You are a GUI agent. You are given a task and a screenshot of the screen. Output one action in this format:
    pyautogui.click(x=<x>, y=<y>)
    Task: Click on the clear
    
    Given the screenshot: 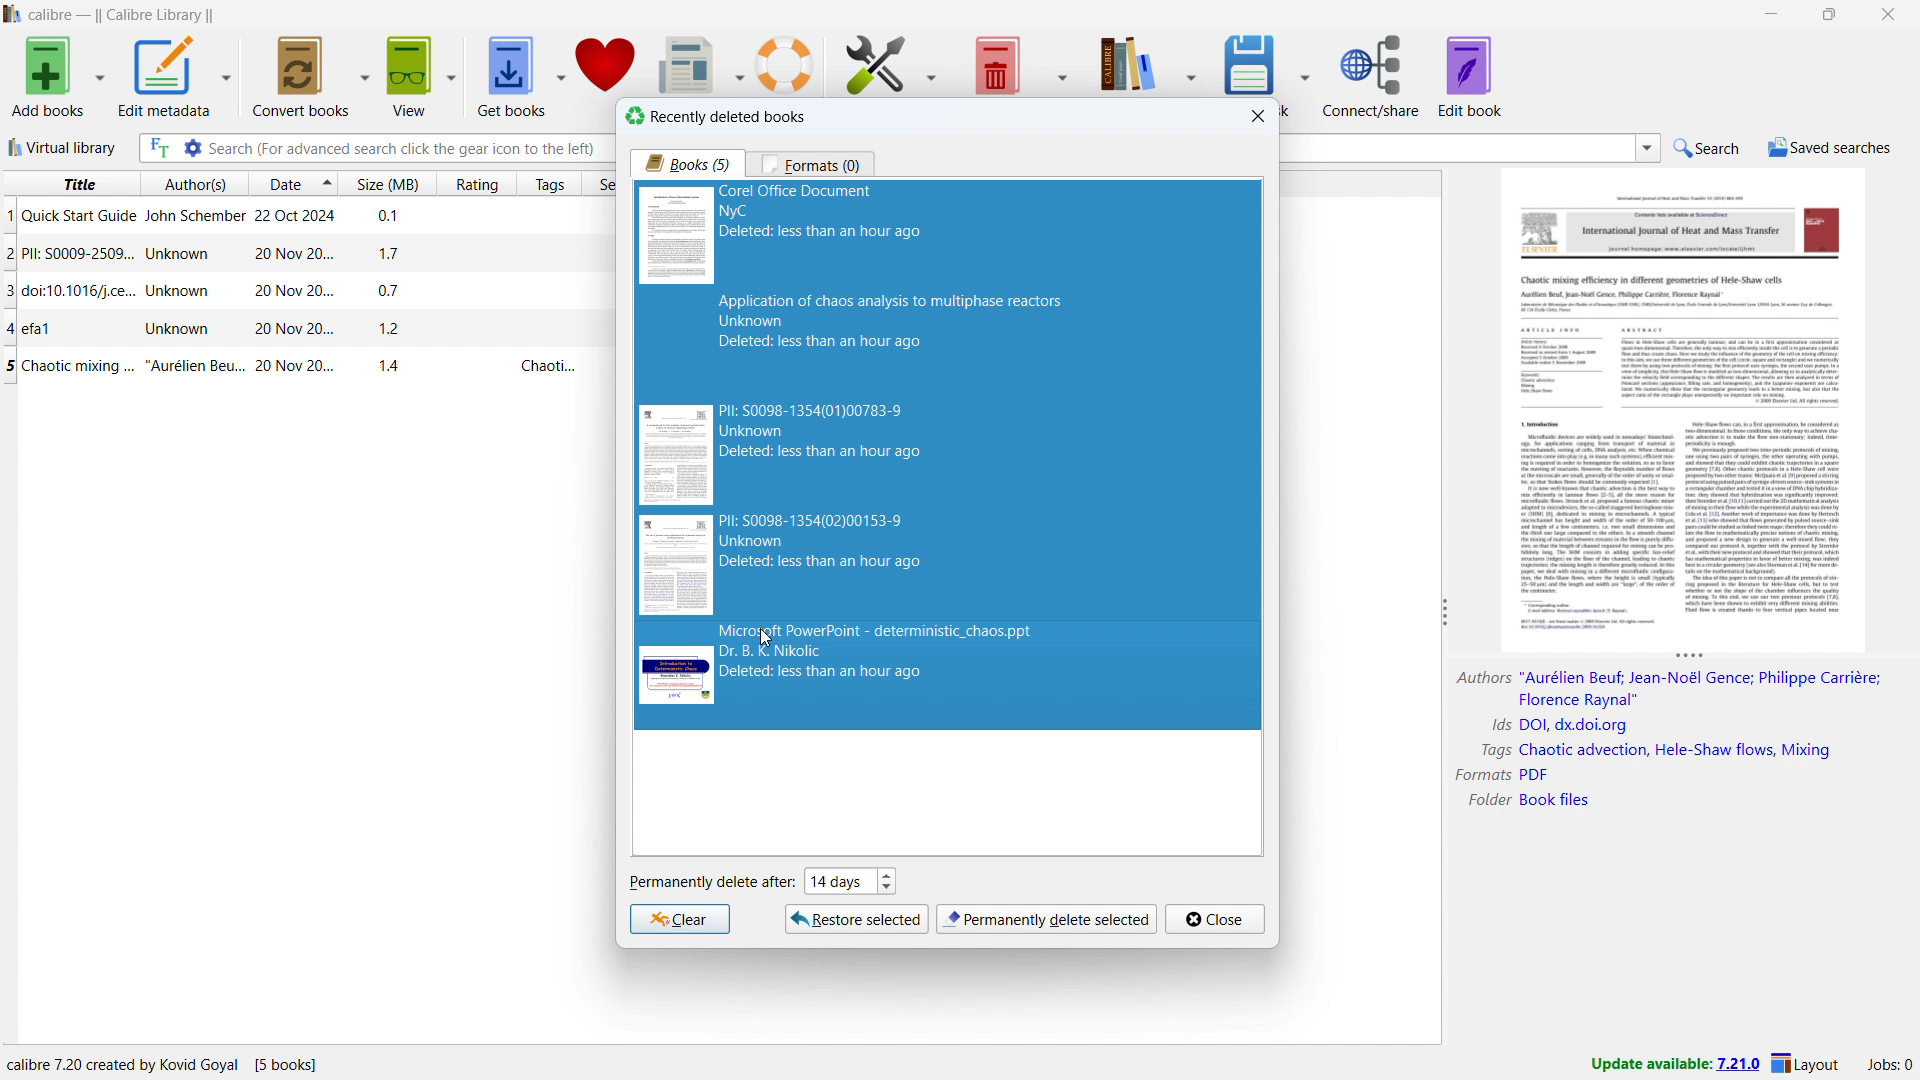 What is the action you would take?
    pyautogui.click(x=679, y=919)
    